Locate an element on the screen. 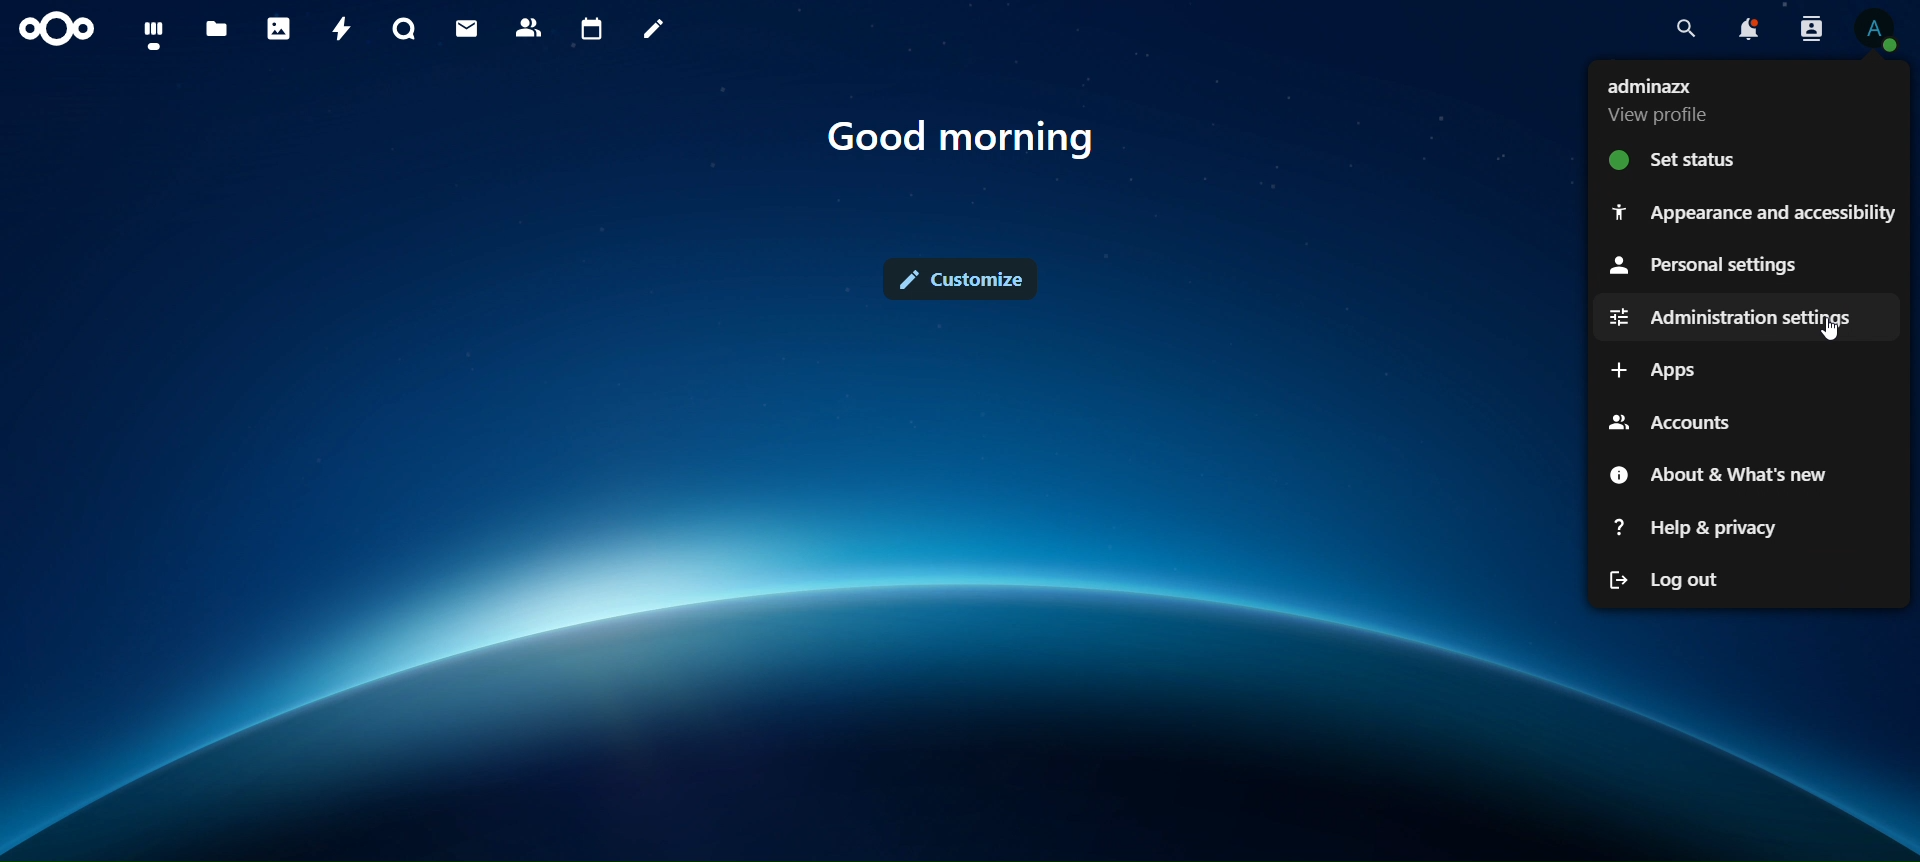  cursor is located at coordinates (1833, 334).